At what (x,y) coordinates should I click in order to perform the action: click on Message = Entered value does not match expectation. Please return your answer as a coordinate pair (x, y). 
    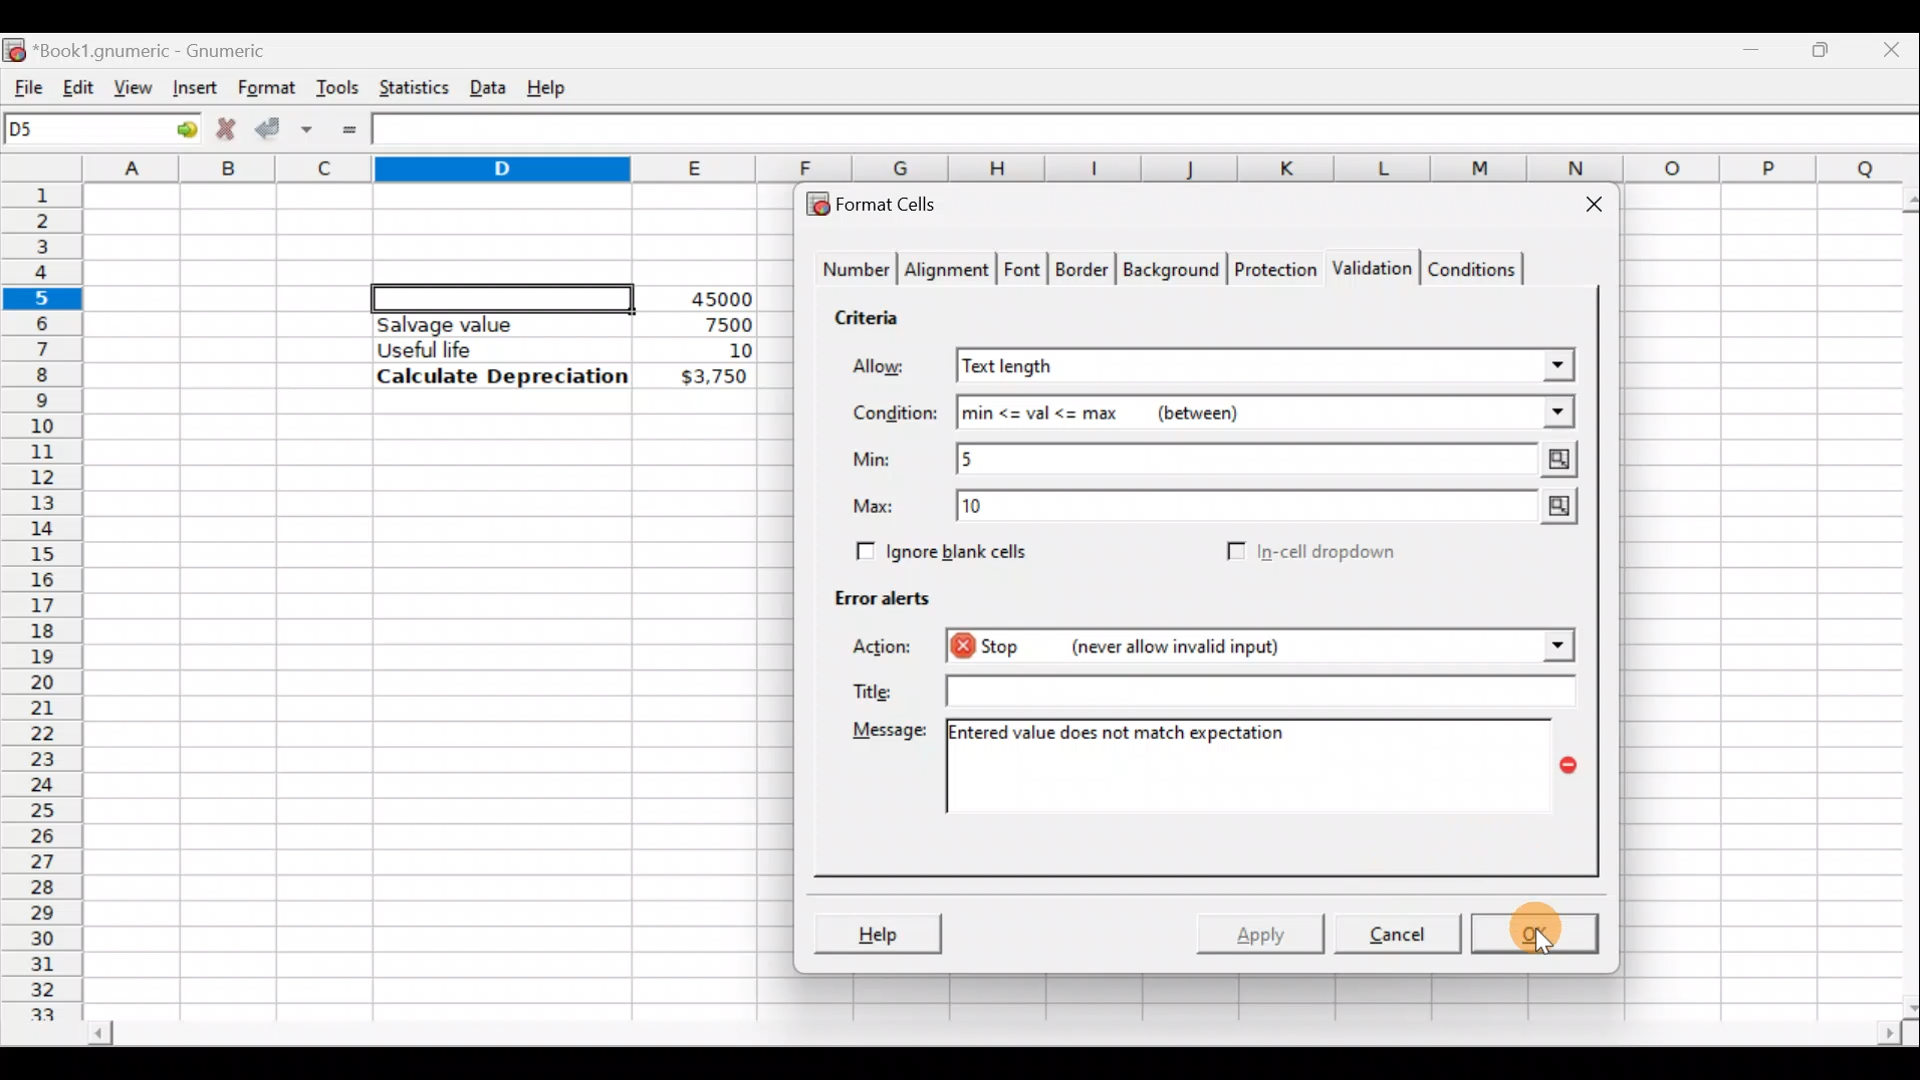
    Looking at the image, I should click on (1265, 766).